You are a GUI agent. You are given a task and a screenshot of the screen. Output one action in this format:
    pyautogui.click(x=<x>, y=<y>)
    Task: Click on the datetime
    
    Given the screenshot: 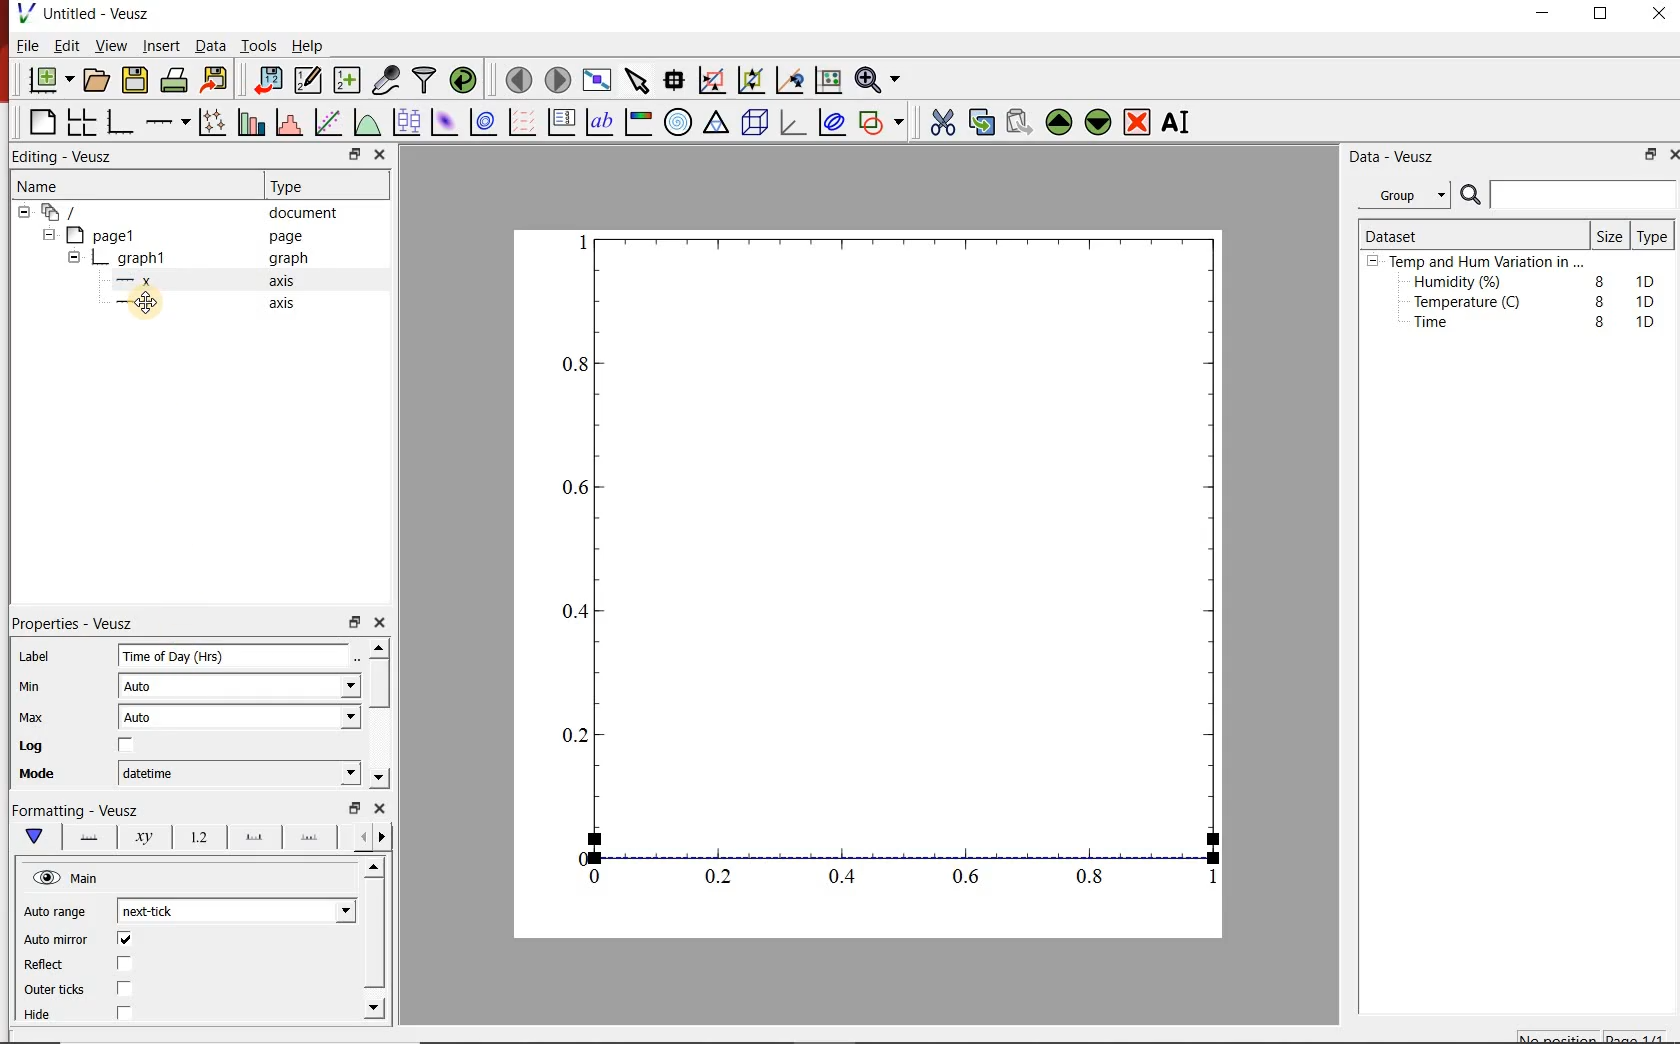 What is the action you would take?
    pyautogui.click(x=153, y=773)
    